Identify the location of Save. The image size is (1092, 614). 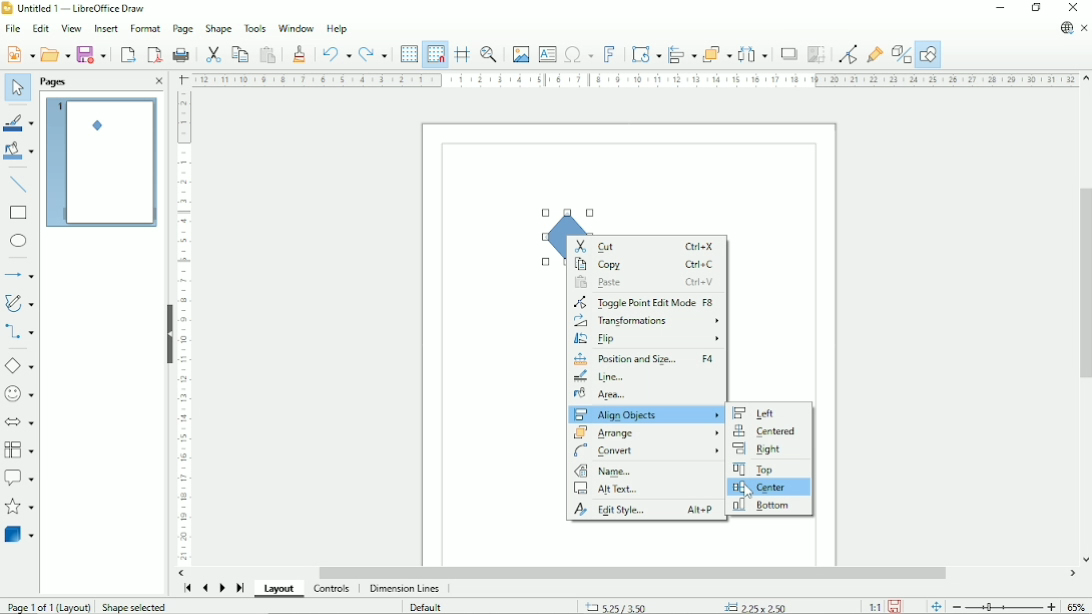
(896, 605).